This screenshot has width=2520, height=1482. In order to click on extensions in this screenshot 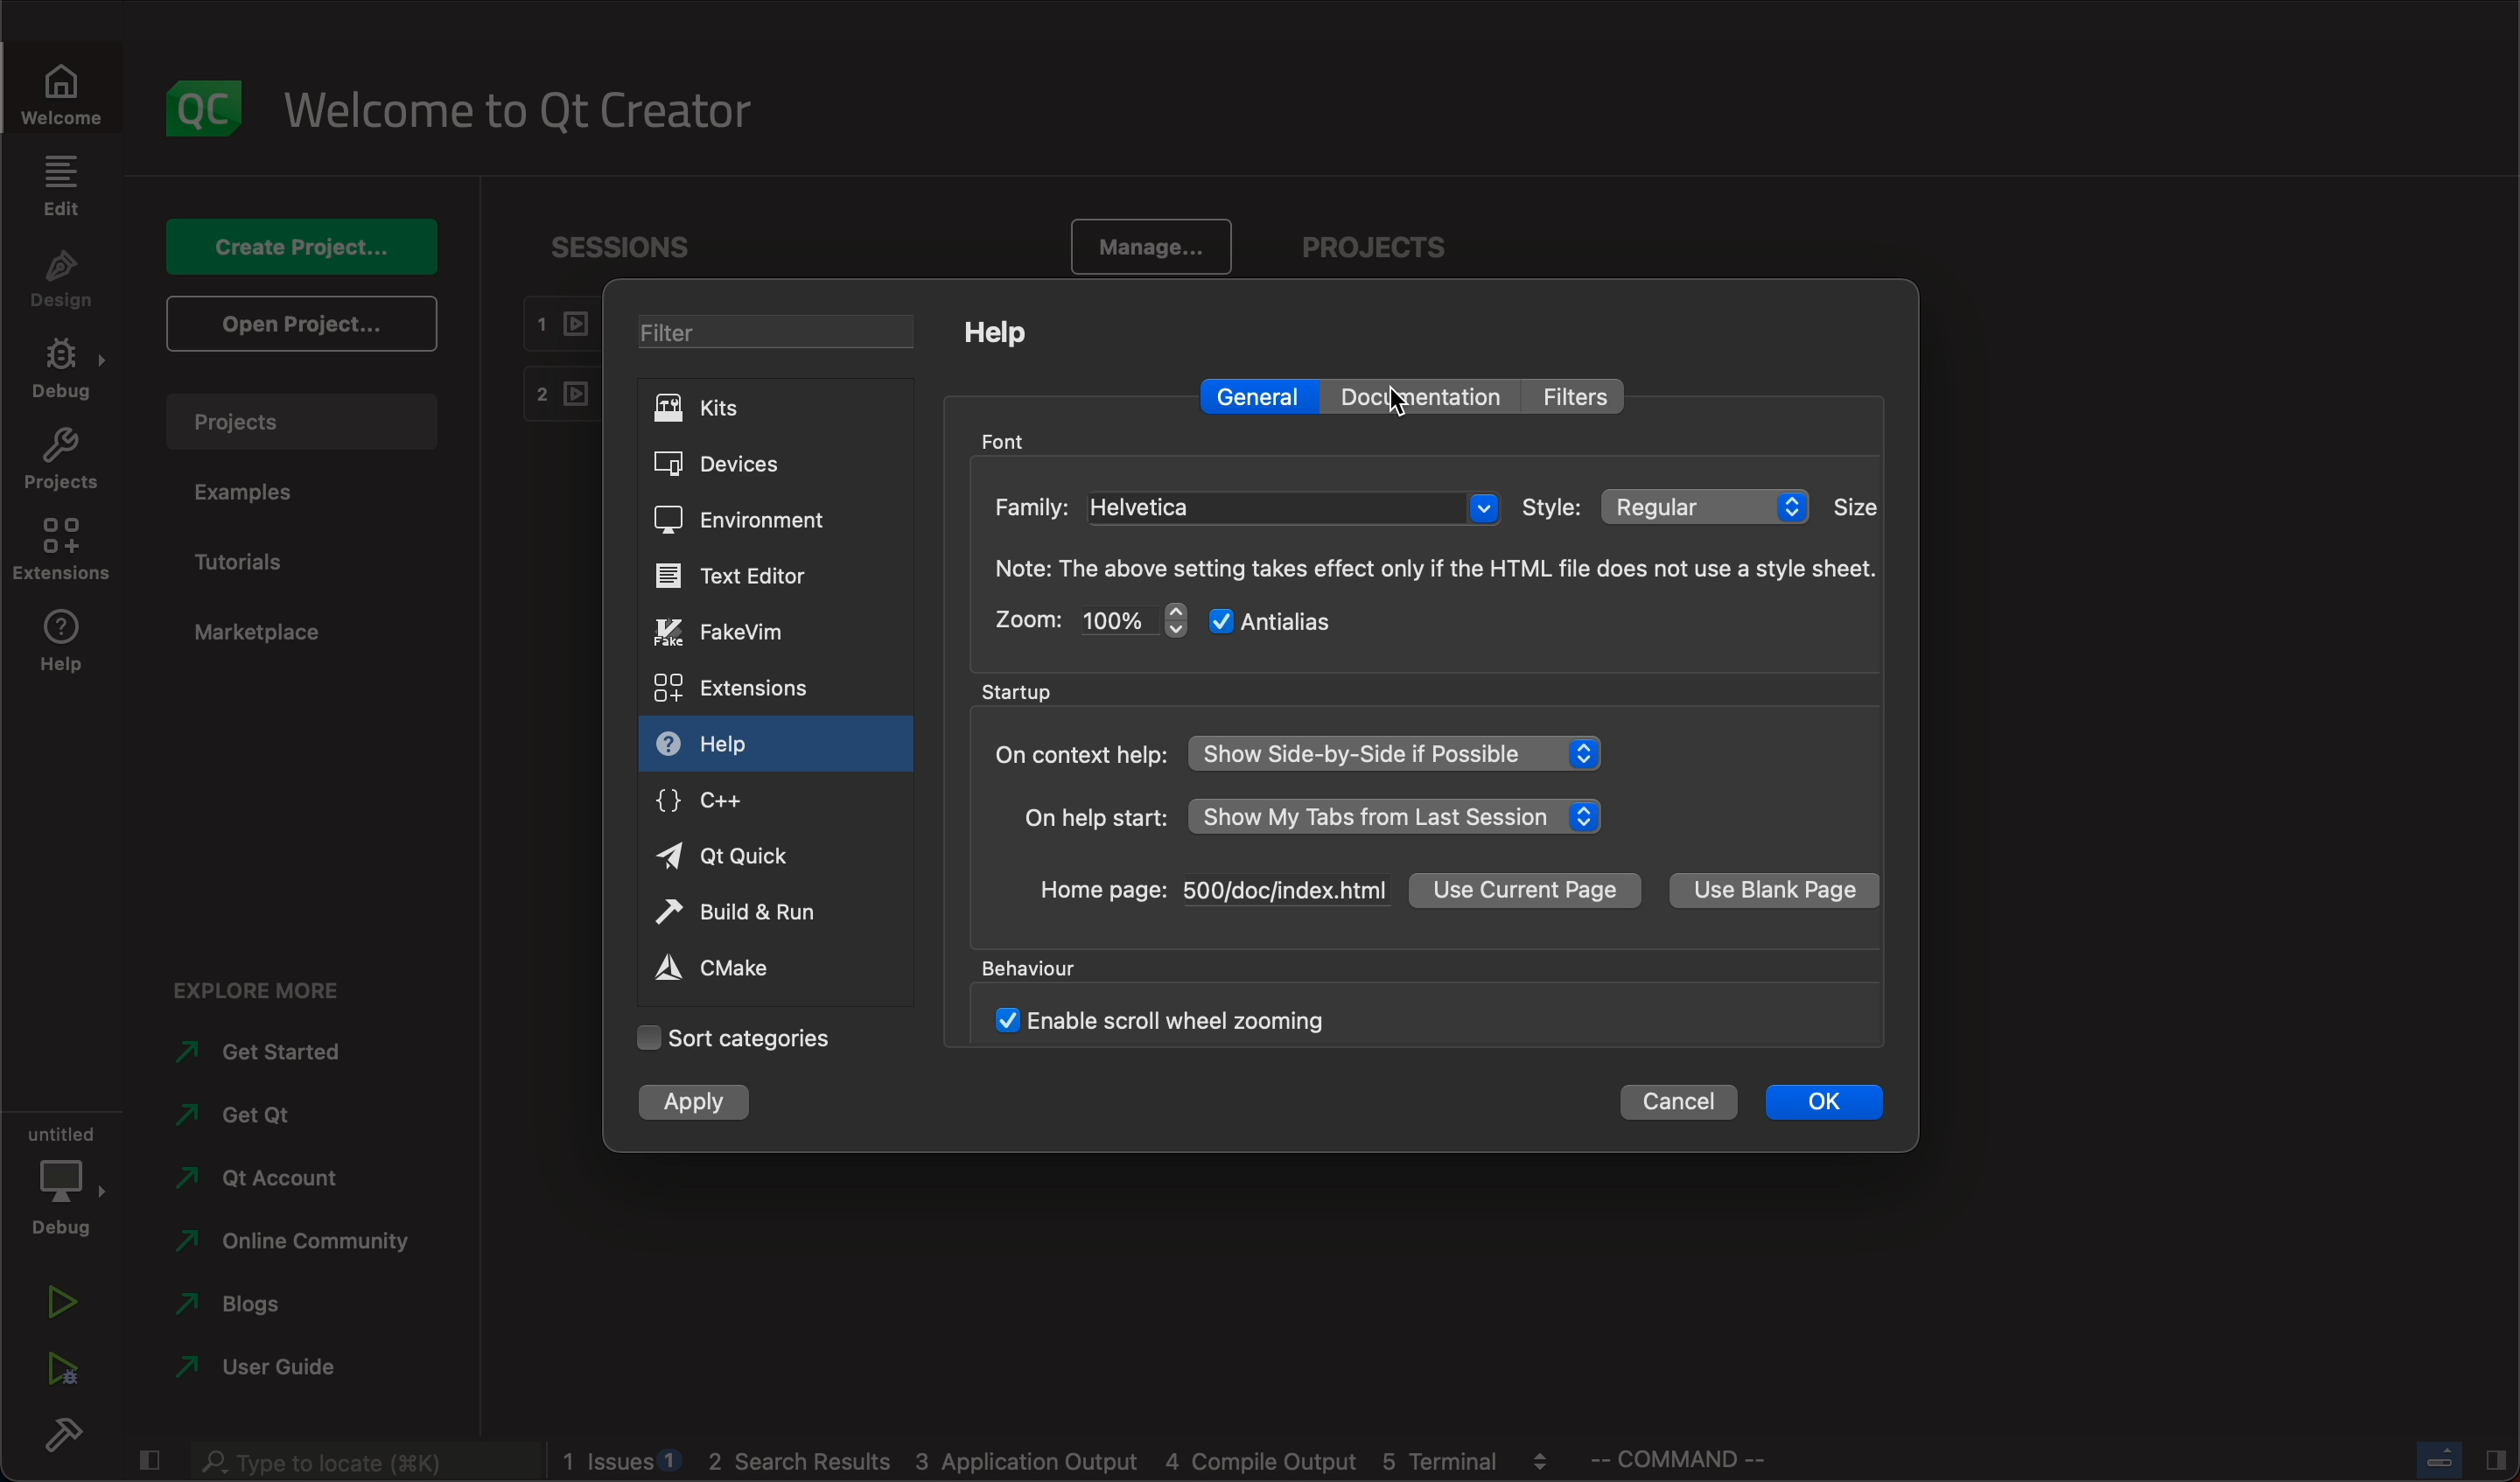, I will do `click(70, 549)`.